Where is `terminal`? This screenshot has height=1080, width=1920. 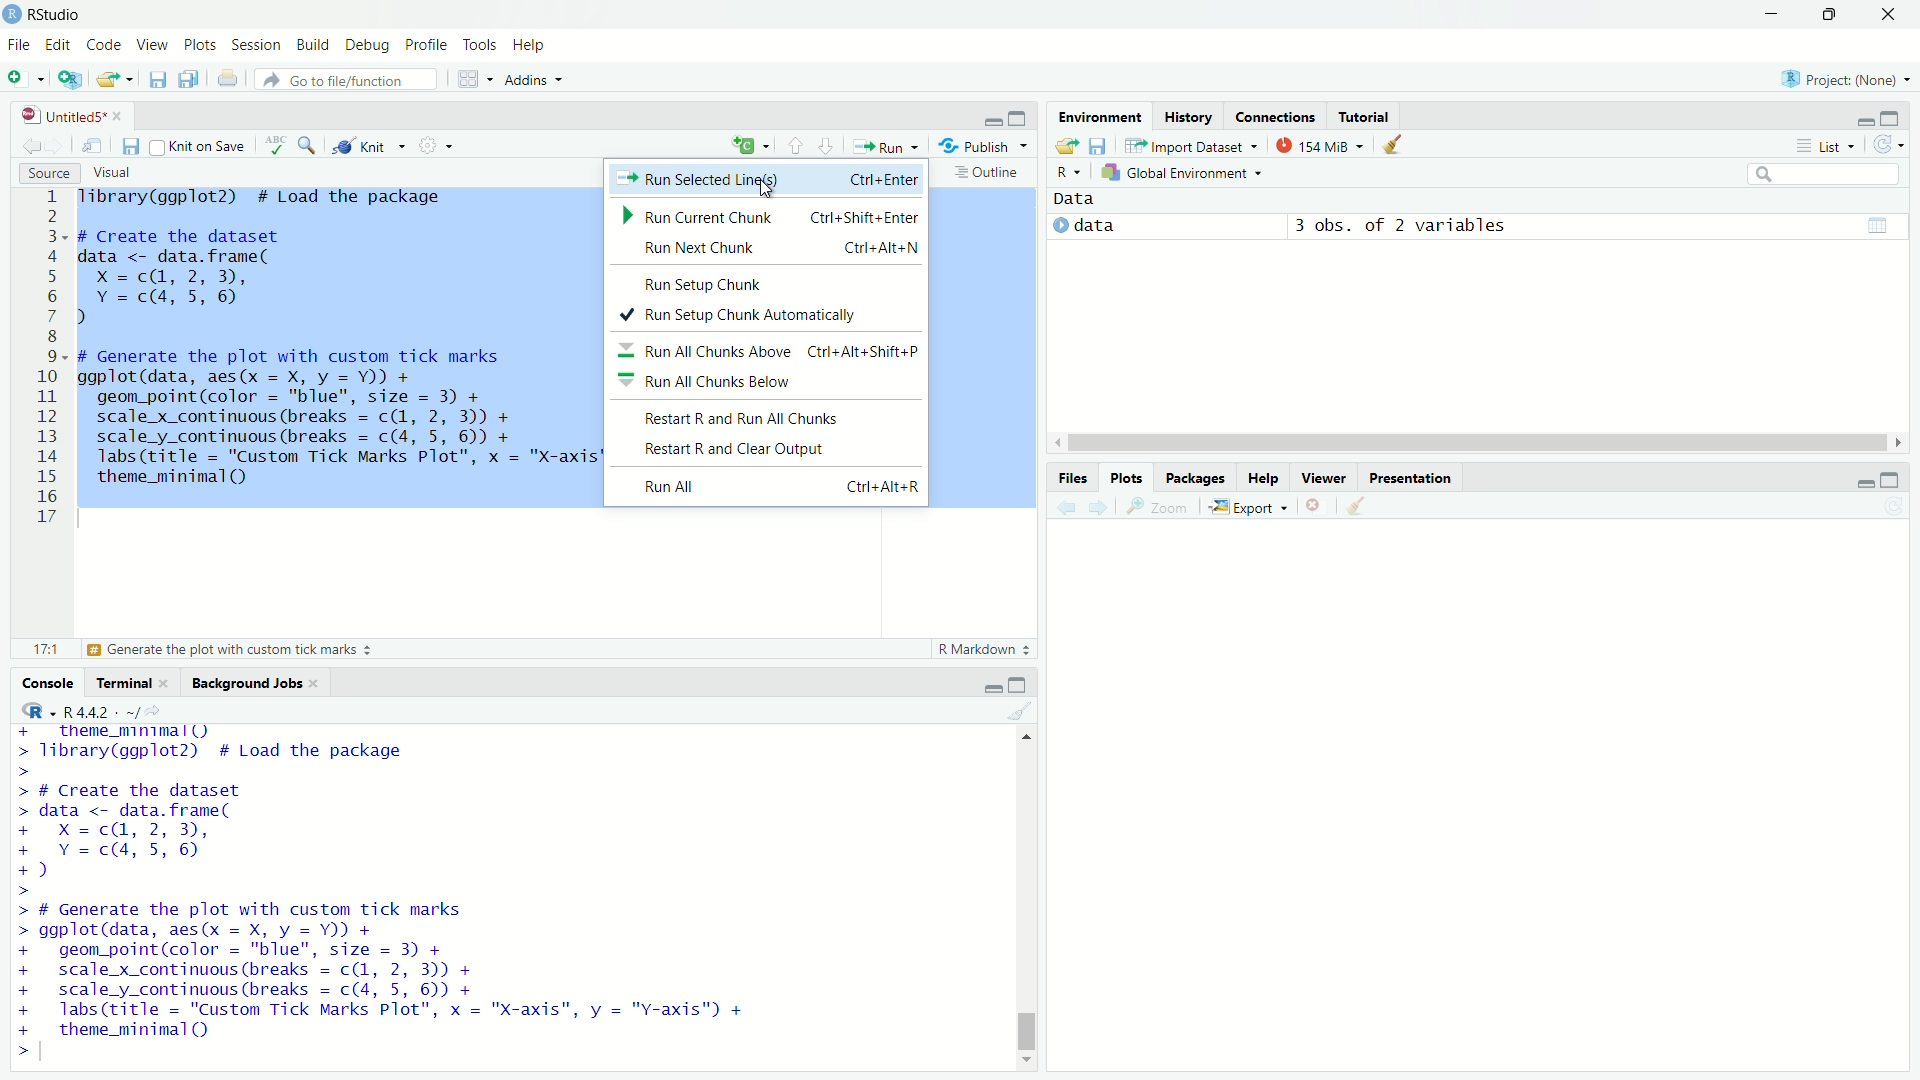 terminal is located at coordinates (122, 683).